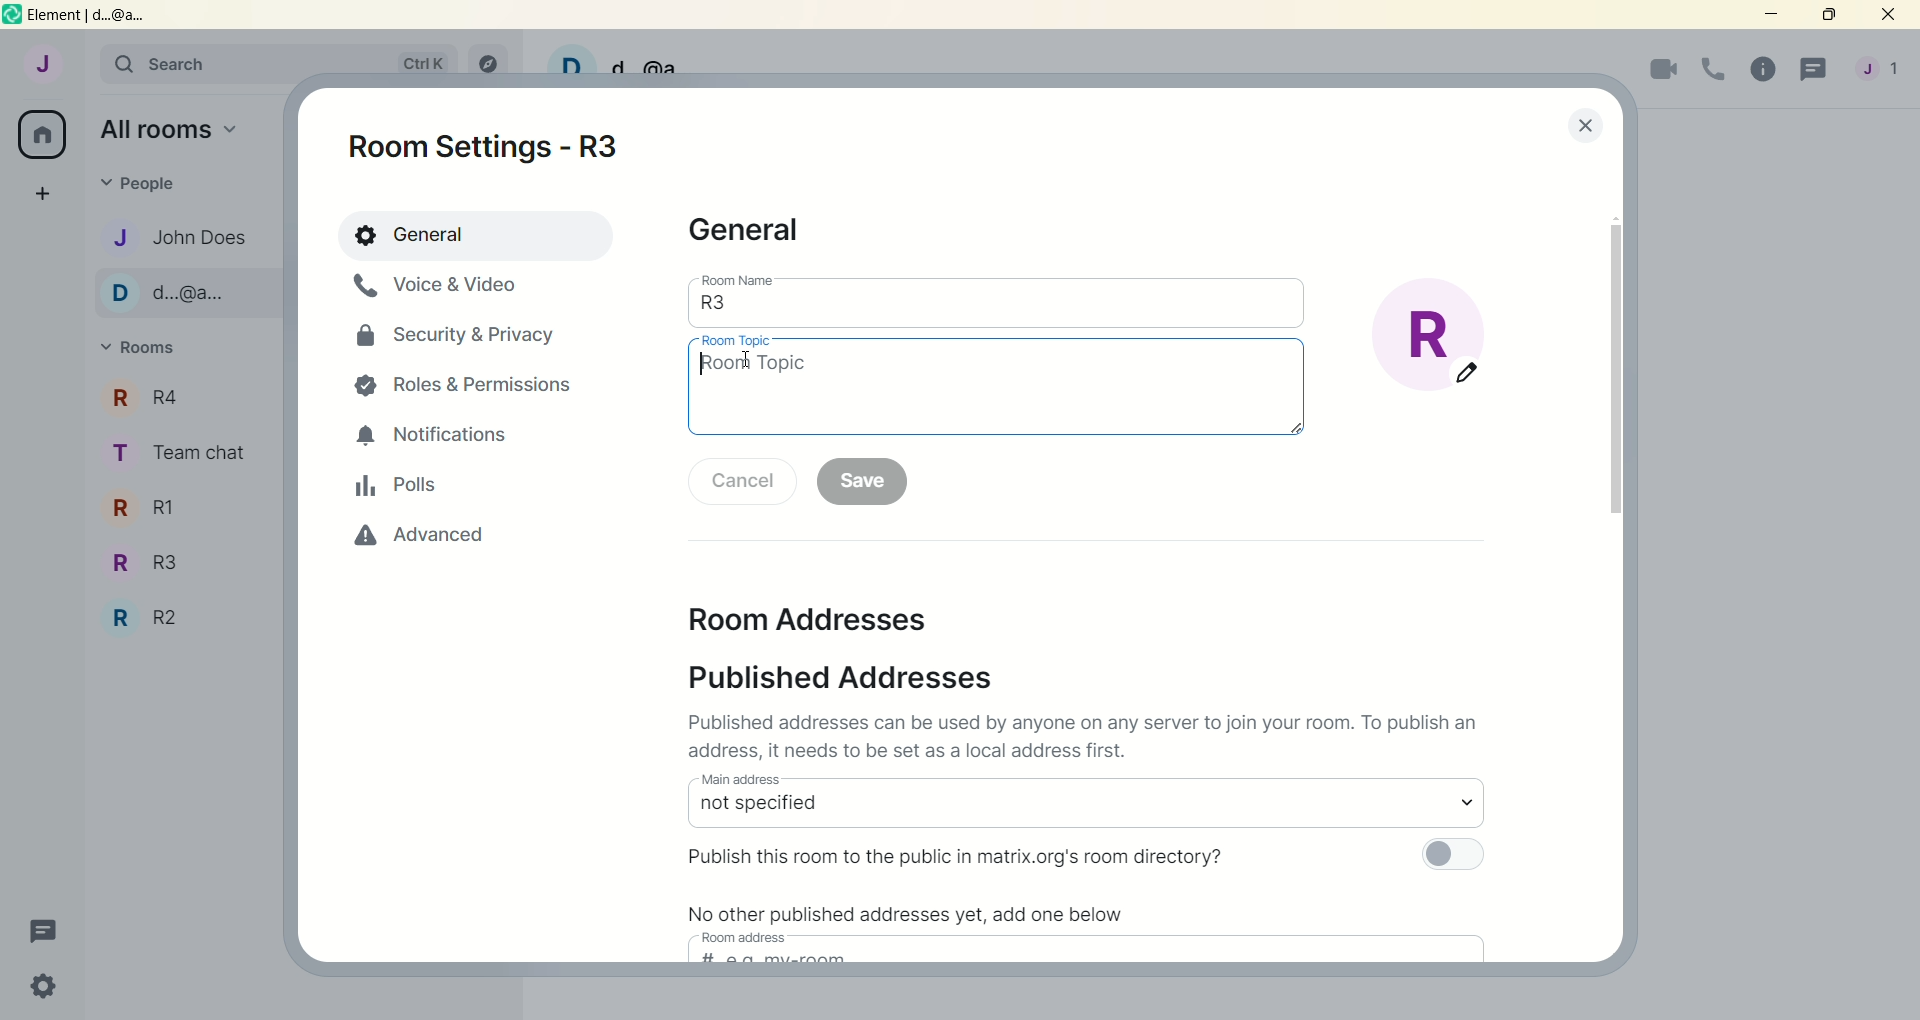 Image resolution: width=1920 pixels, height=1020 pixels. What do you see at coordinates (422, 534) in the screenshot?
I see `advanced` at bounding box center [422, 534].